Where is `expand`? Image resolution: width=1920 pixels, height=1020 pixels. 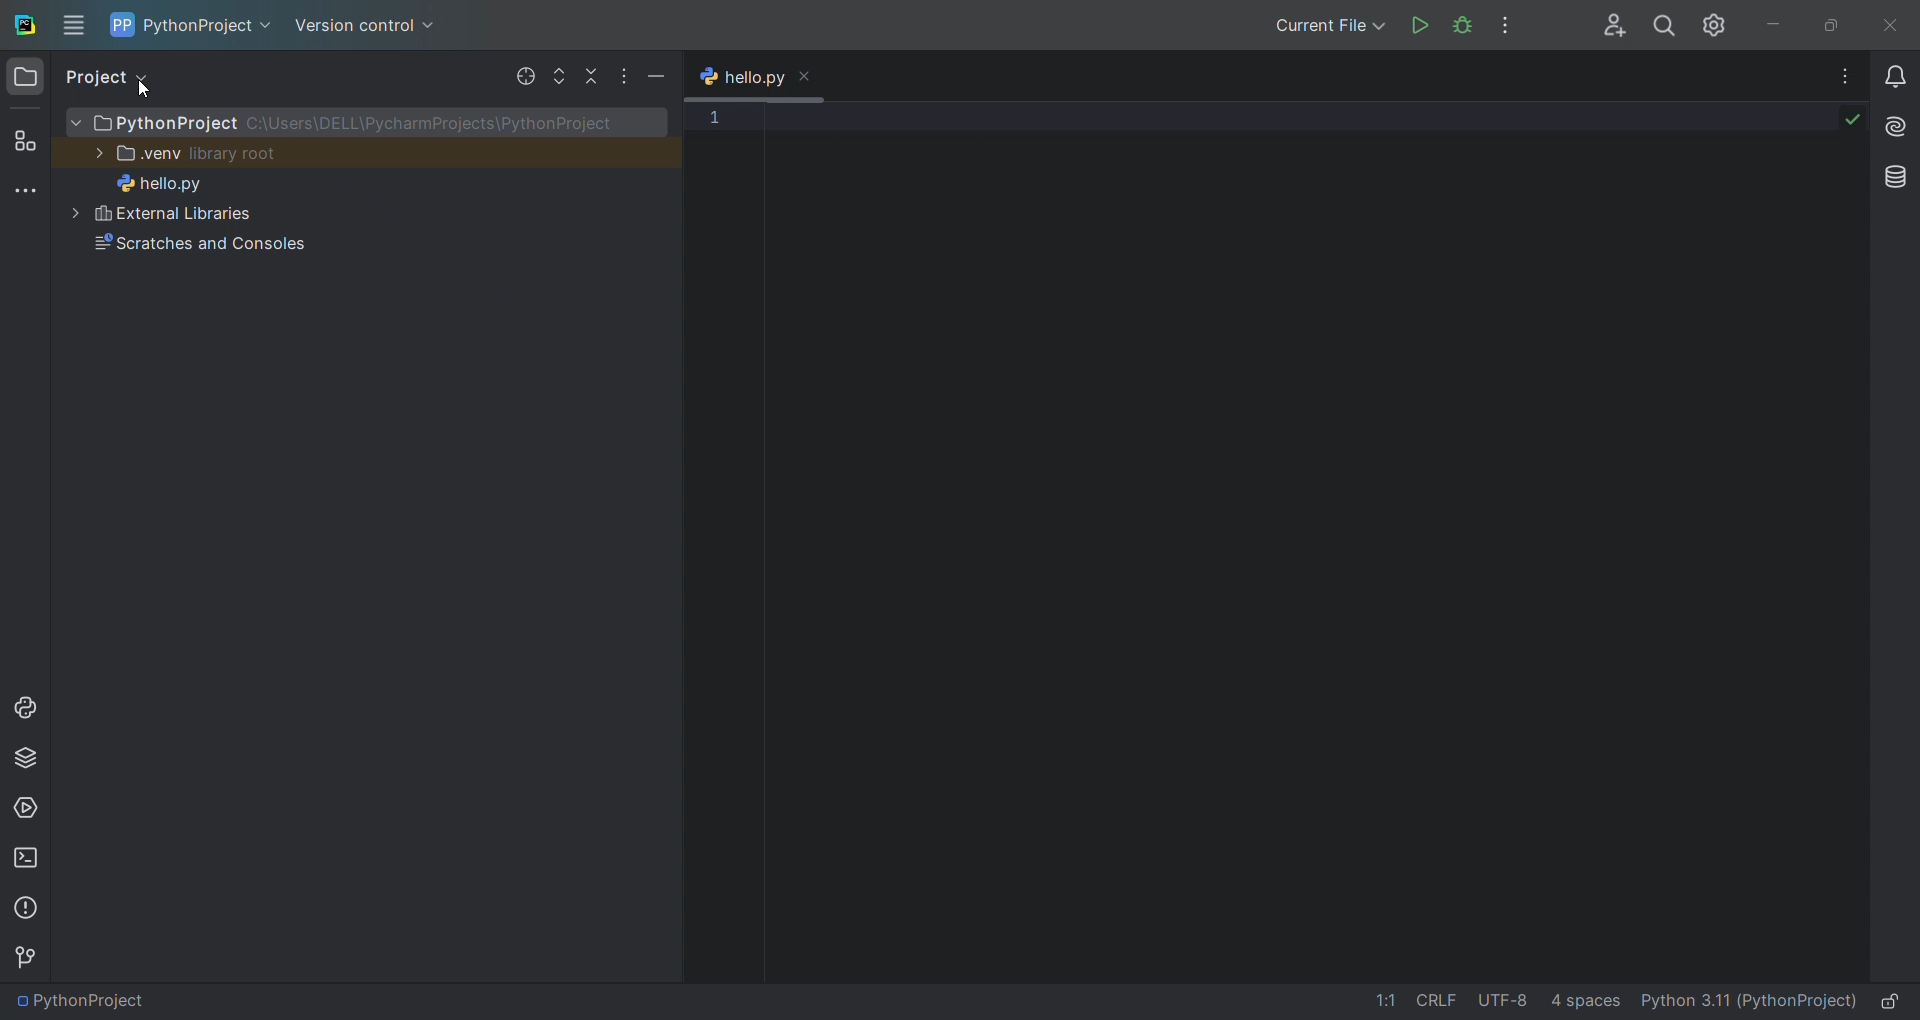
expand is located at coordinates (558, 77).